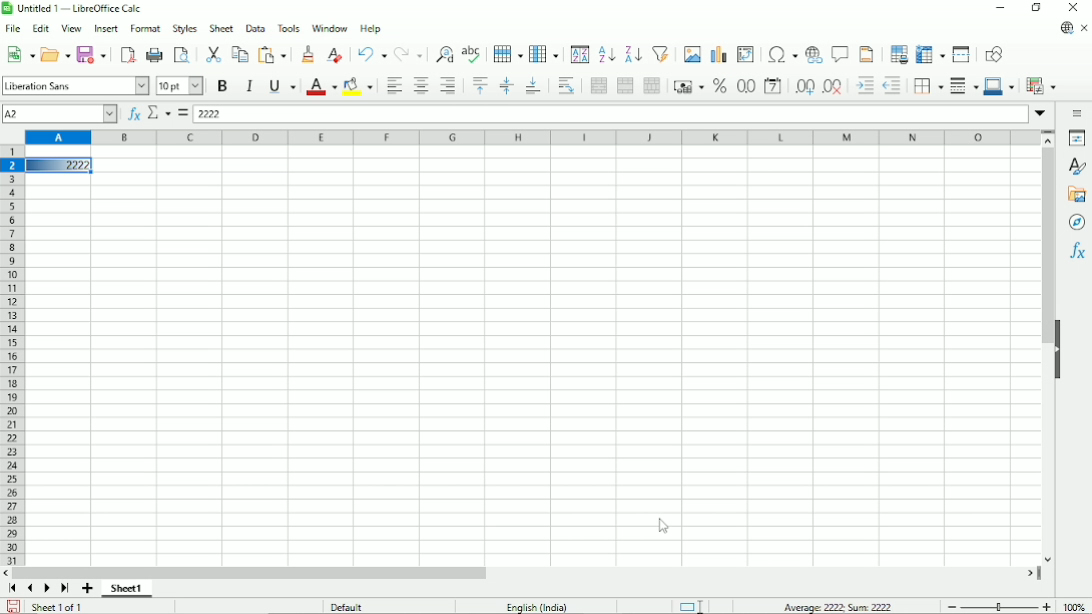  I want to click on Align left, so click(392, 85).